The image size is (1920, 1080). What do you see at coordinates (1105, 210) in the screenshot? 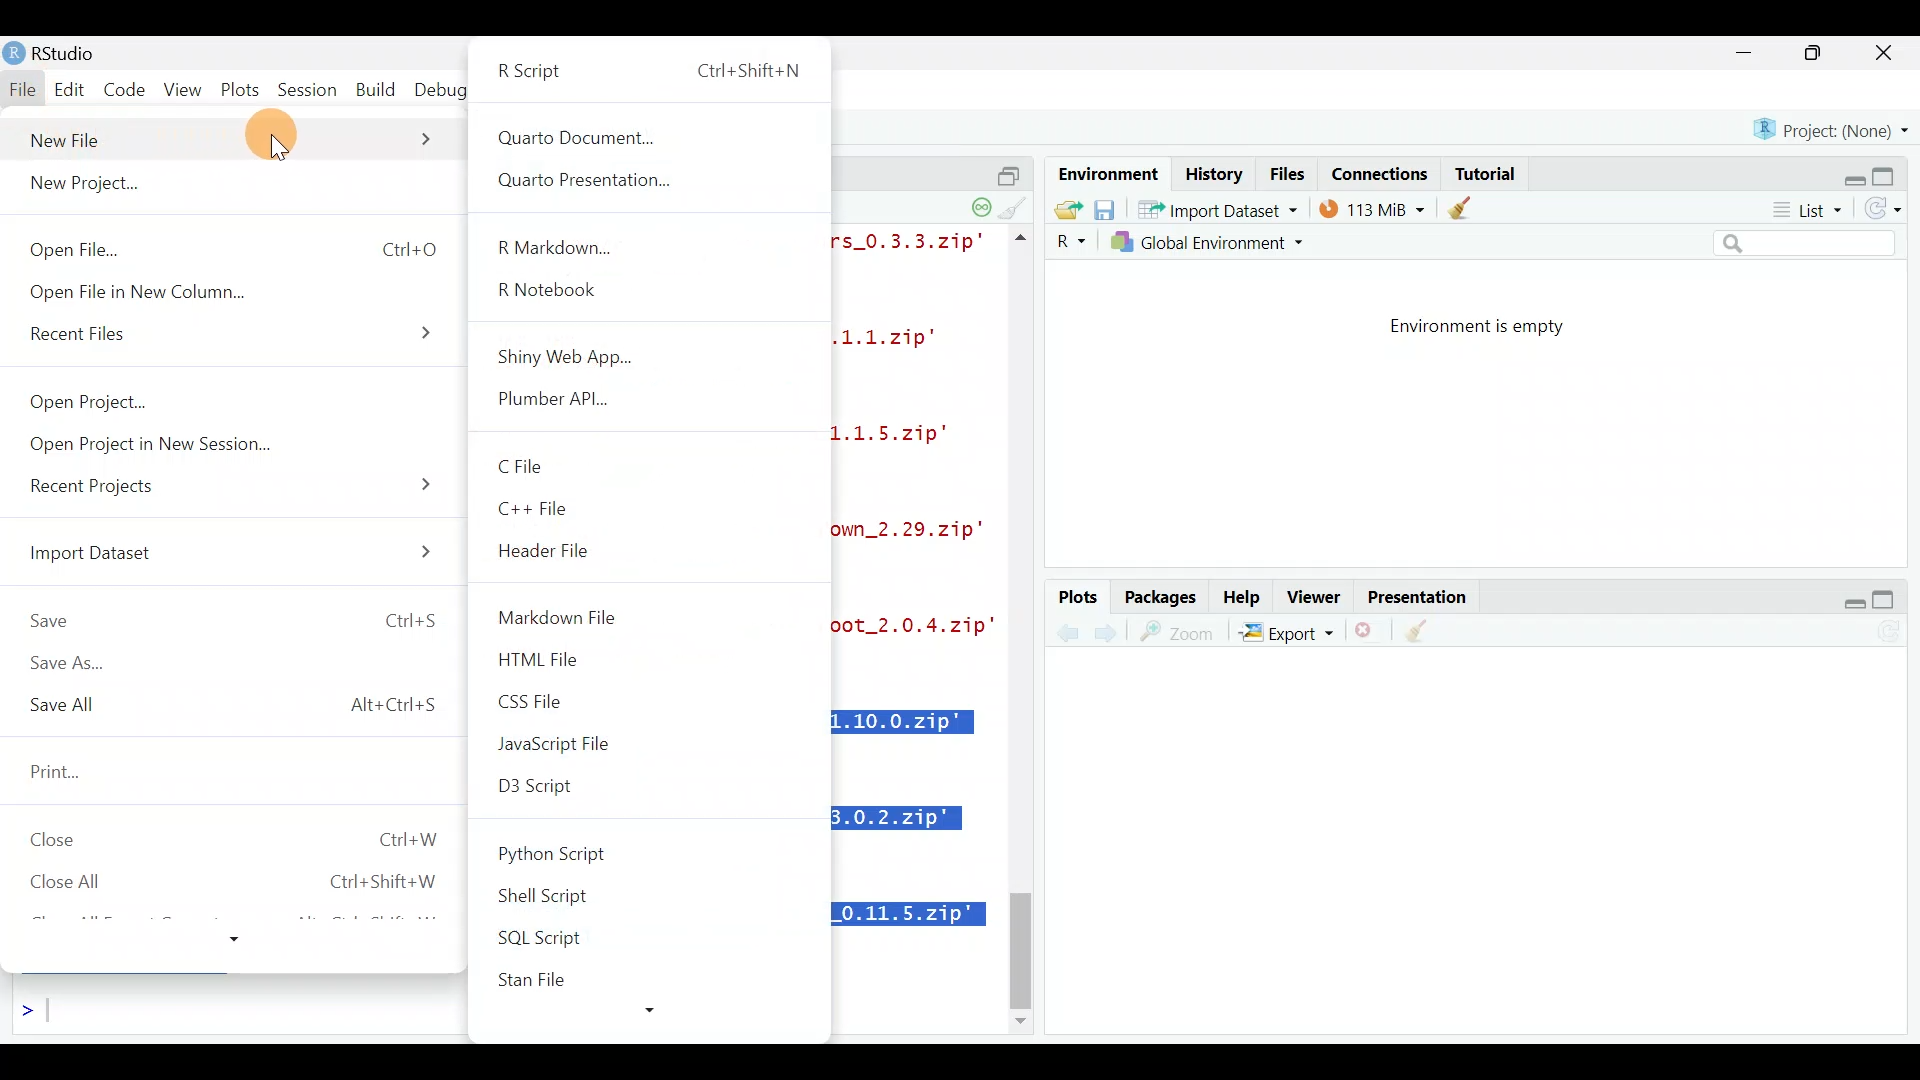
I see `save workspace as` at bounding box center [1105, 210].